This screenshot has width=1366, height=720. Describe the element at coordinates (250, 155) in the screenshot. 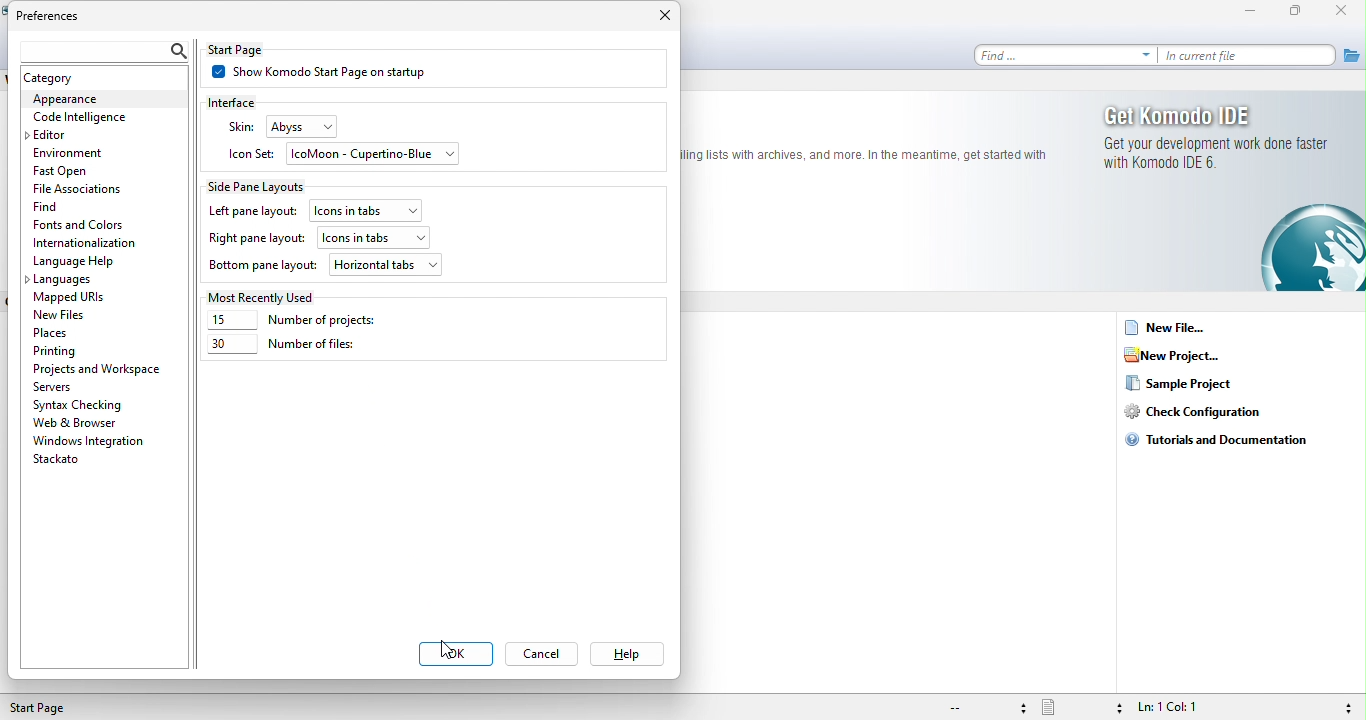

I see `icon set` at that location.